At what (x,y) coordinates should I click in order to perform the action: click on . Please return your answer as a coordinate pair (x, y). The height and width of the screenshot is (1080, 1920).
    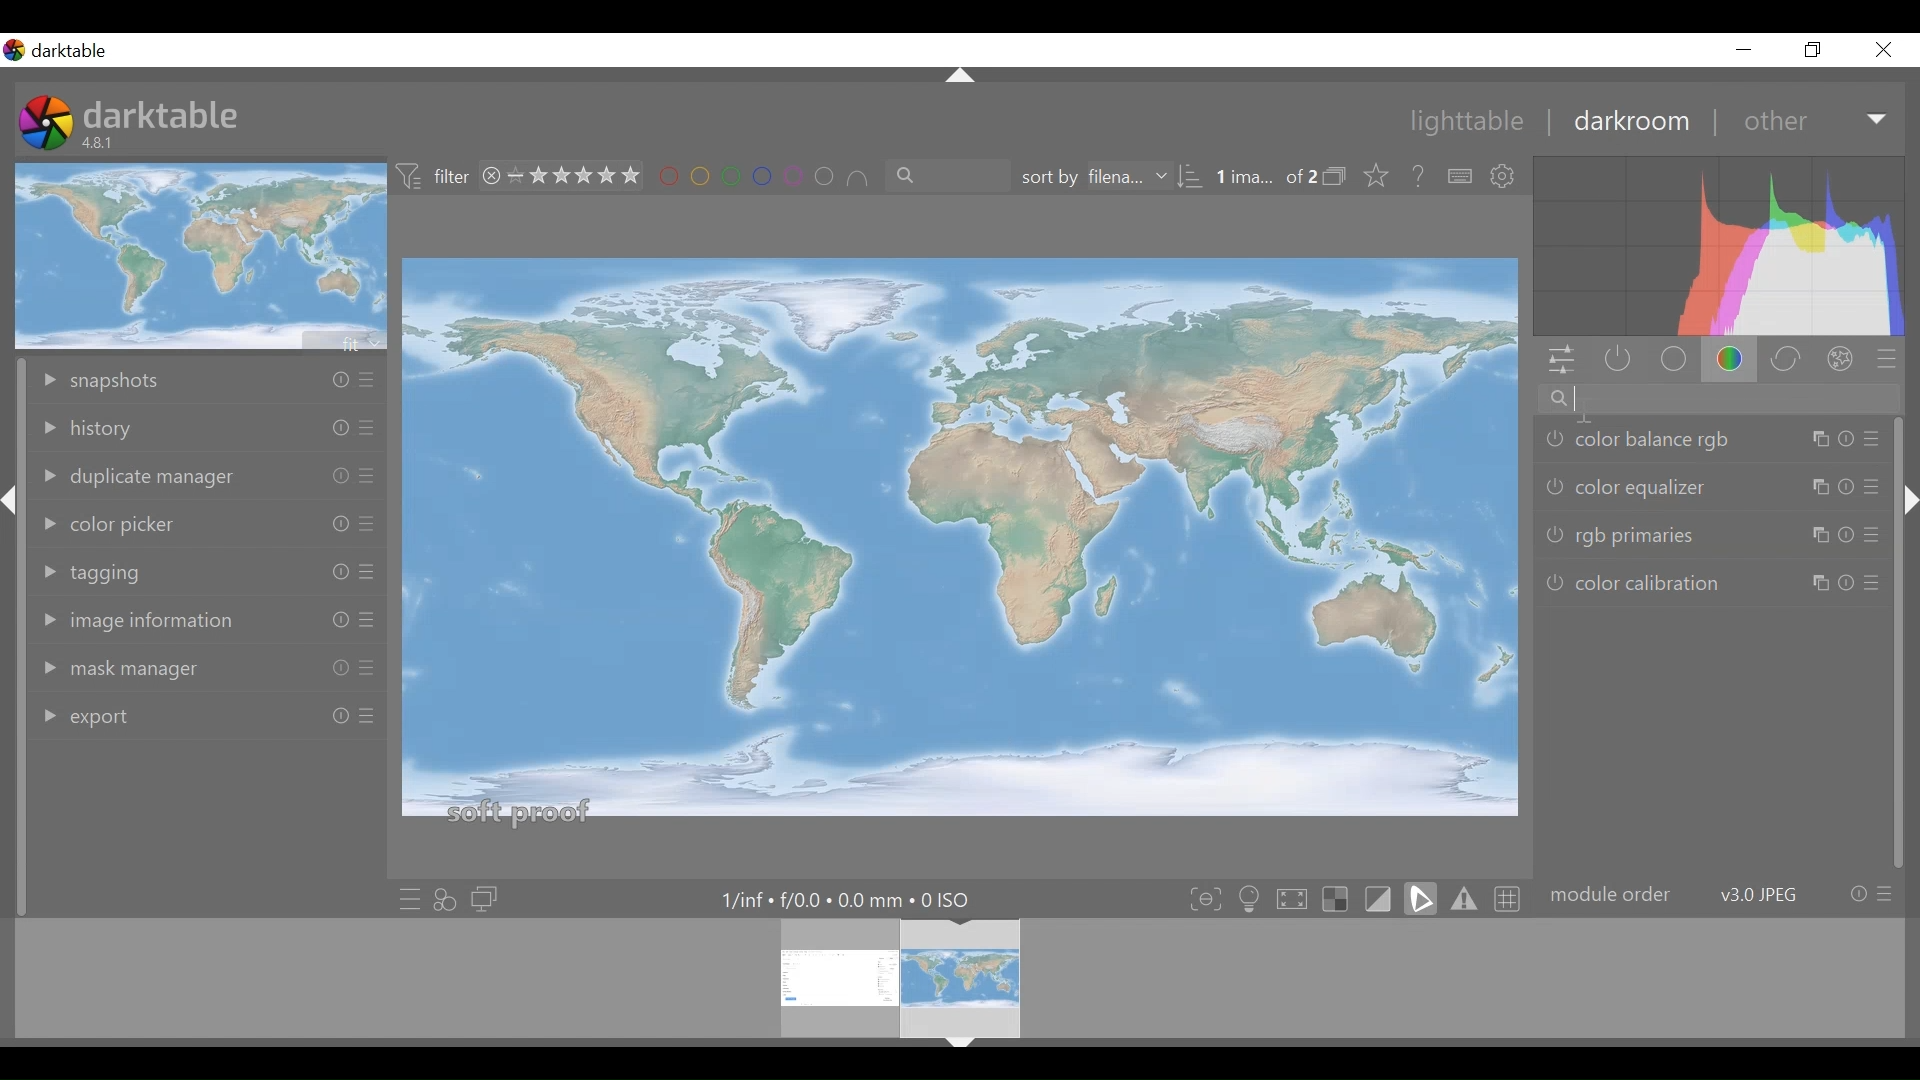
    Looking at the image, I should click on (336, 380).